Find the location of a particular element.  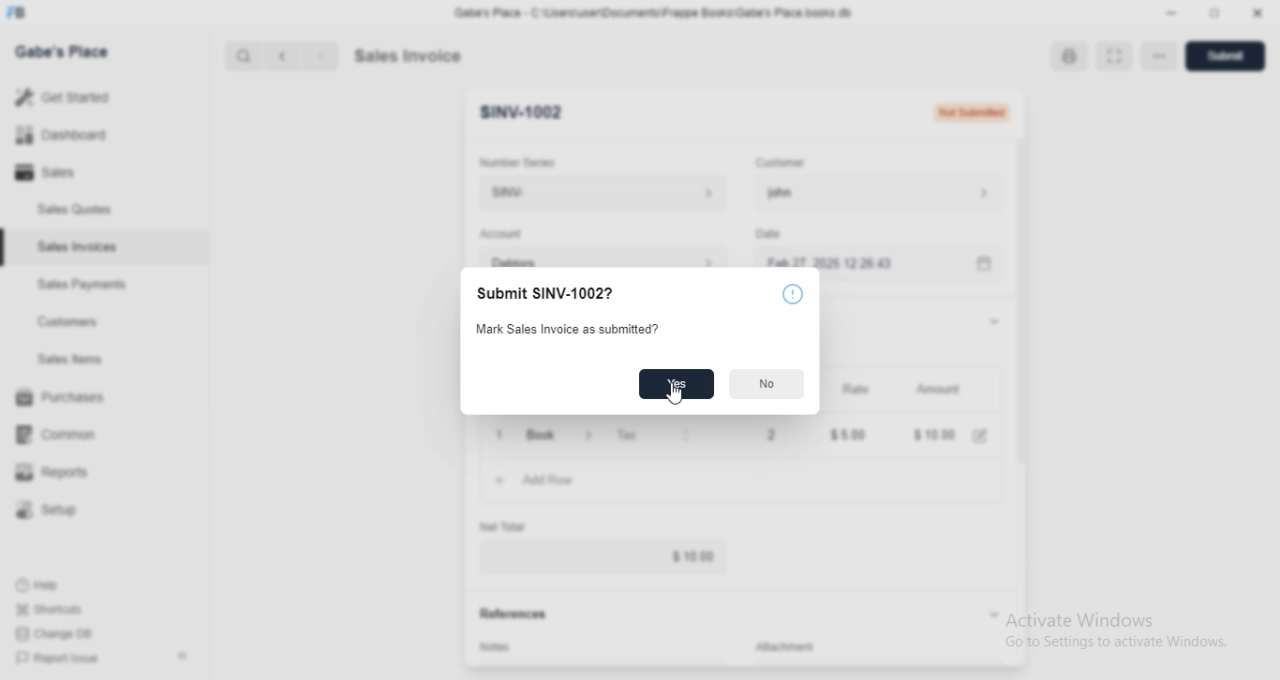

help icon is located at coordinates (792, 294).